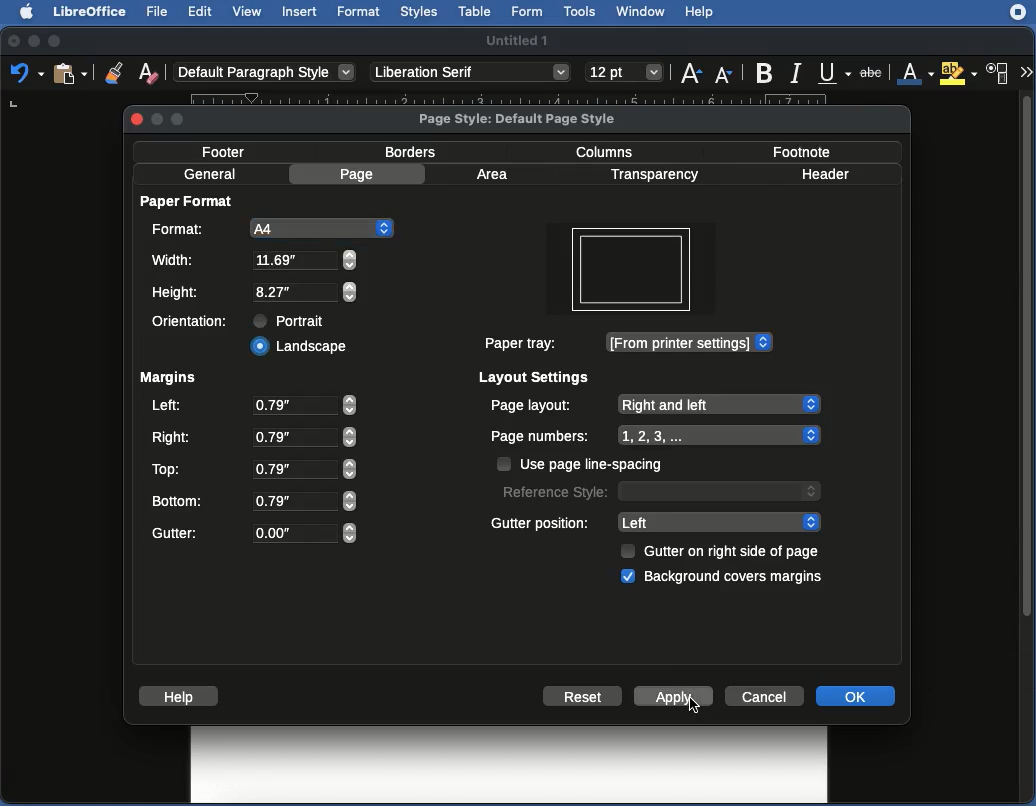 The width and height of the screenshot is (1036, 806). I want to click on Form, so click(530, 11).